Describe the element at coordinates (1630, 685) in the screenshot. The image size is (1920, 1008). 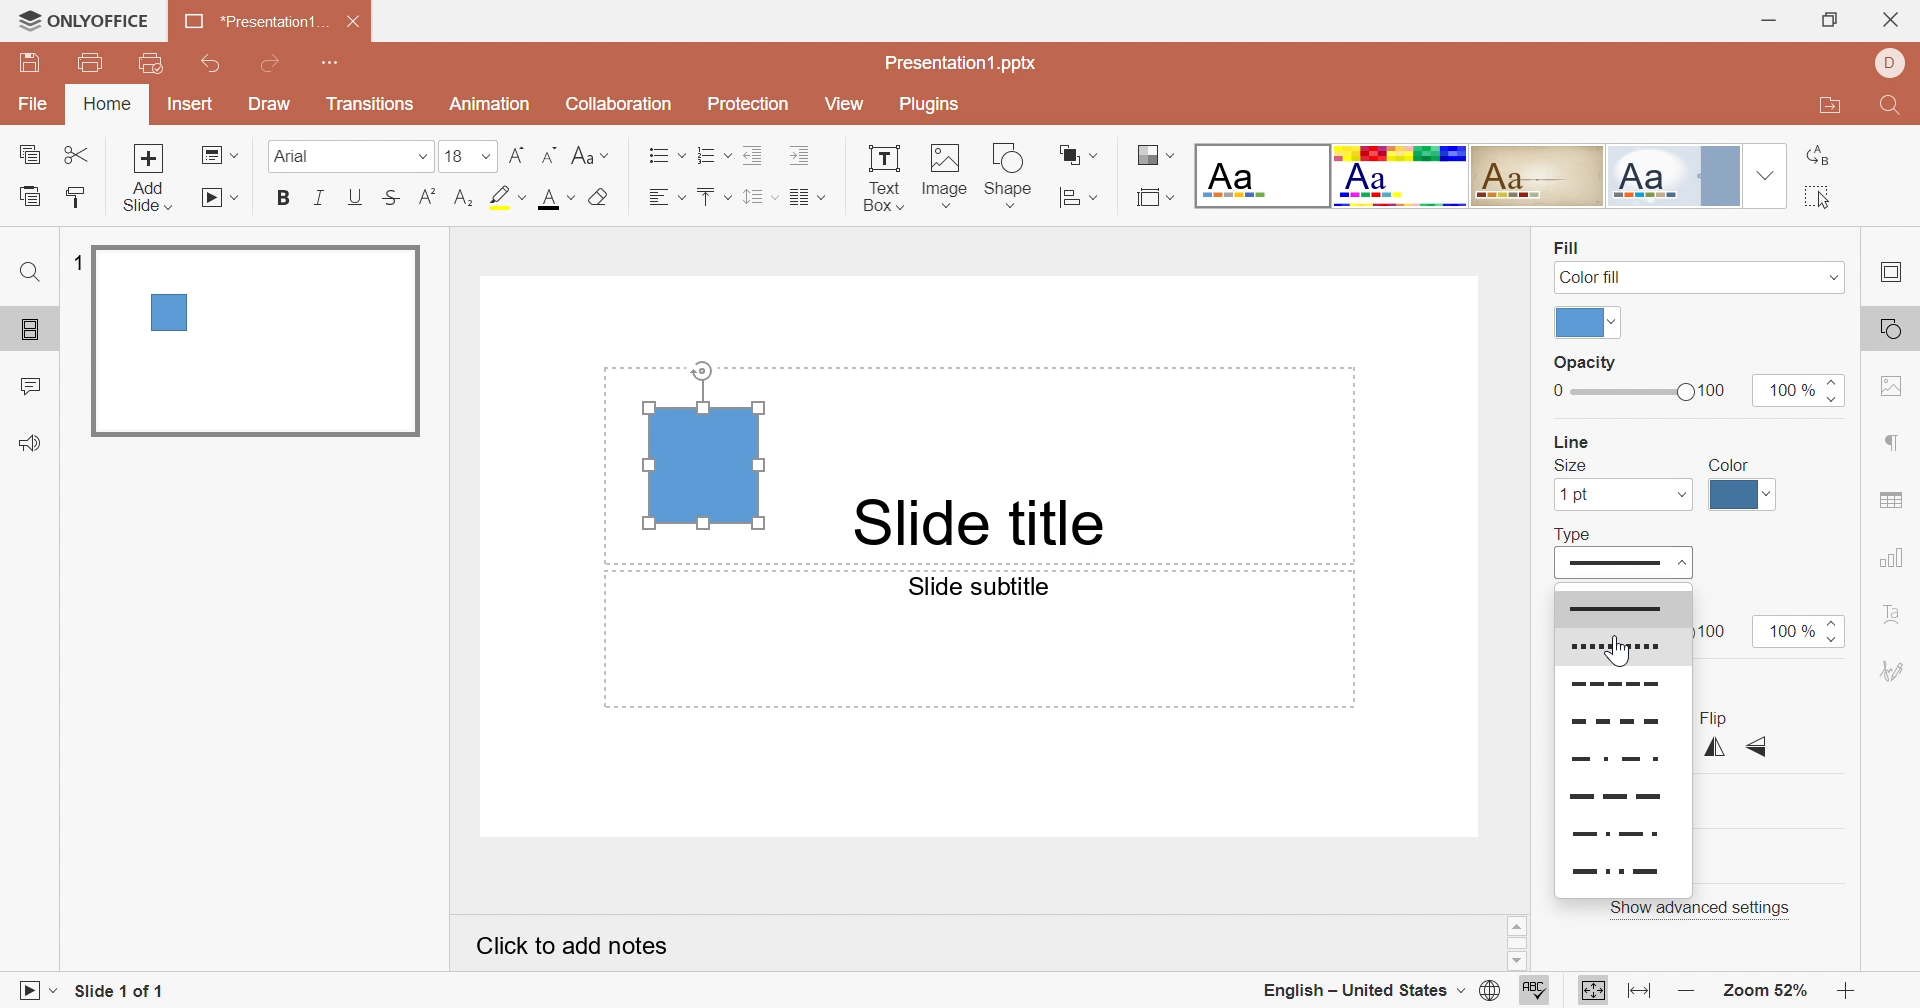
I see `Line` at that location.